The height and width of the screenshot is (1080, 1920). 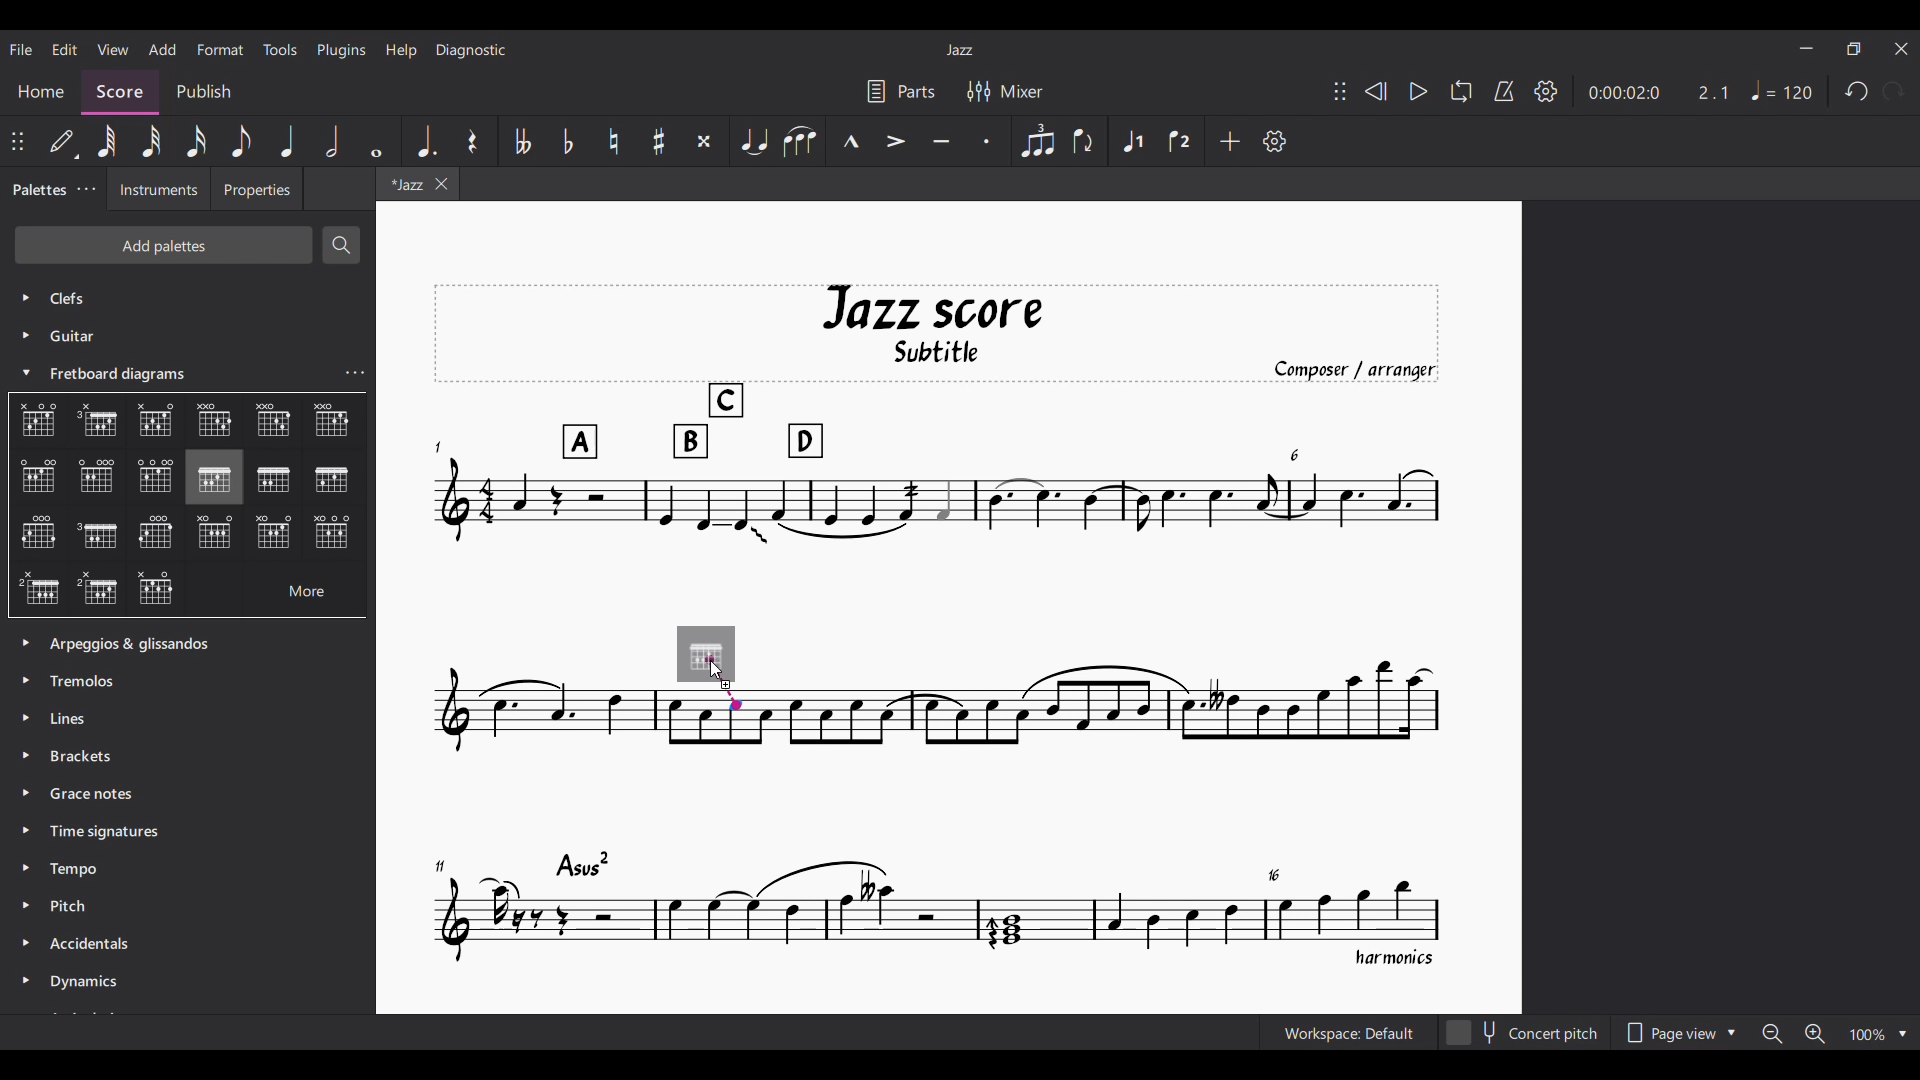 What do you see at coordinates (31, 414) in the screenshot?
I see `Options under current palette selection` at bounding box center [31, 414].